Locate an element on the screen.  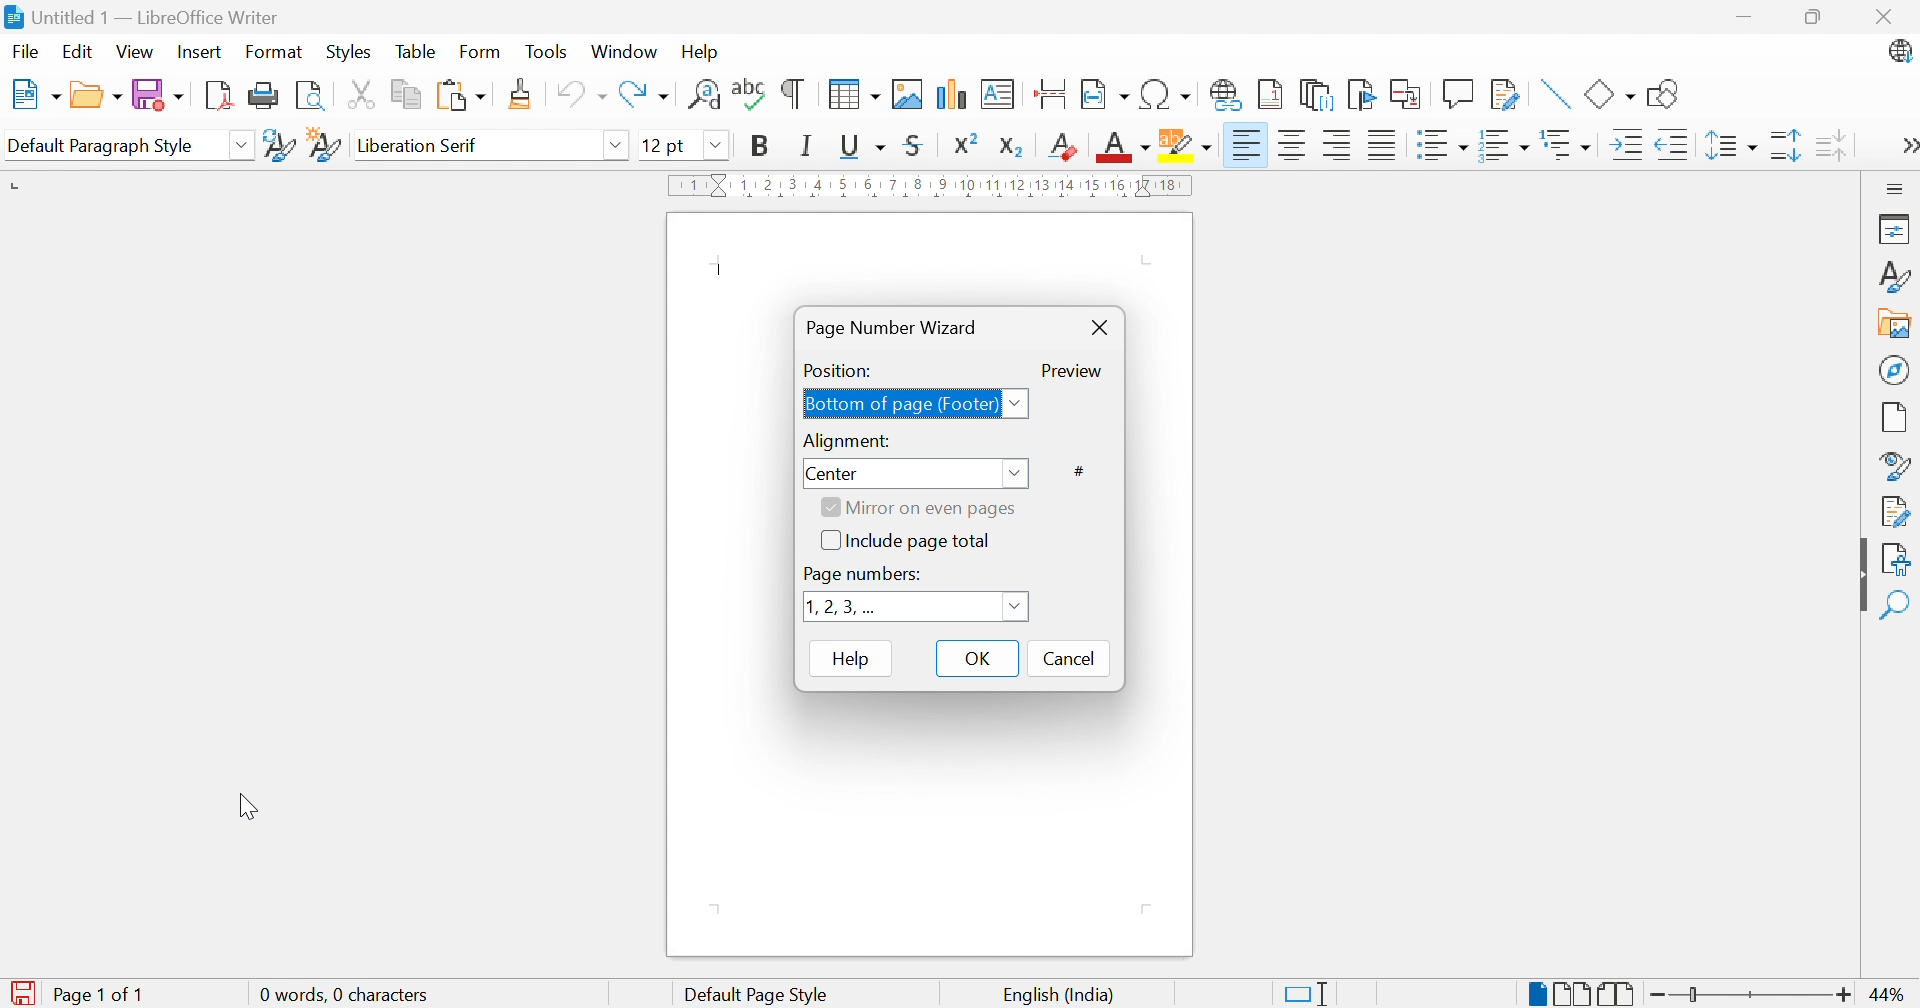
Restore down is located at coordinates (1818, 17).